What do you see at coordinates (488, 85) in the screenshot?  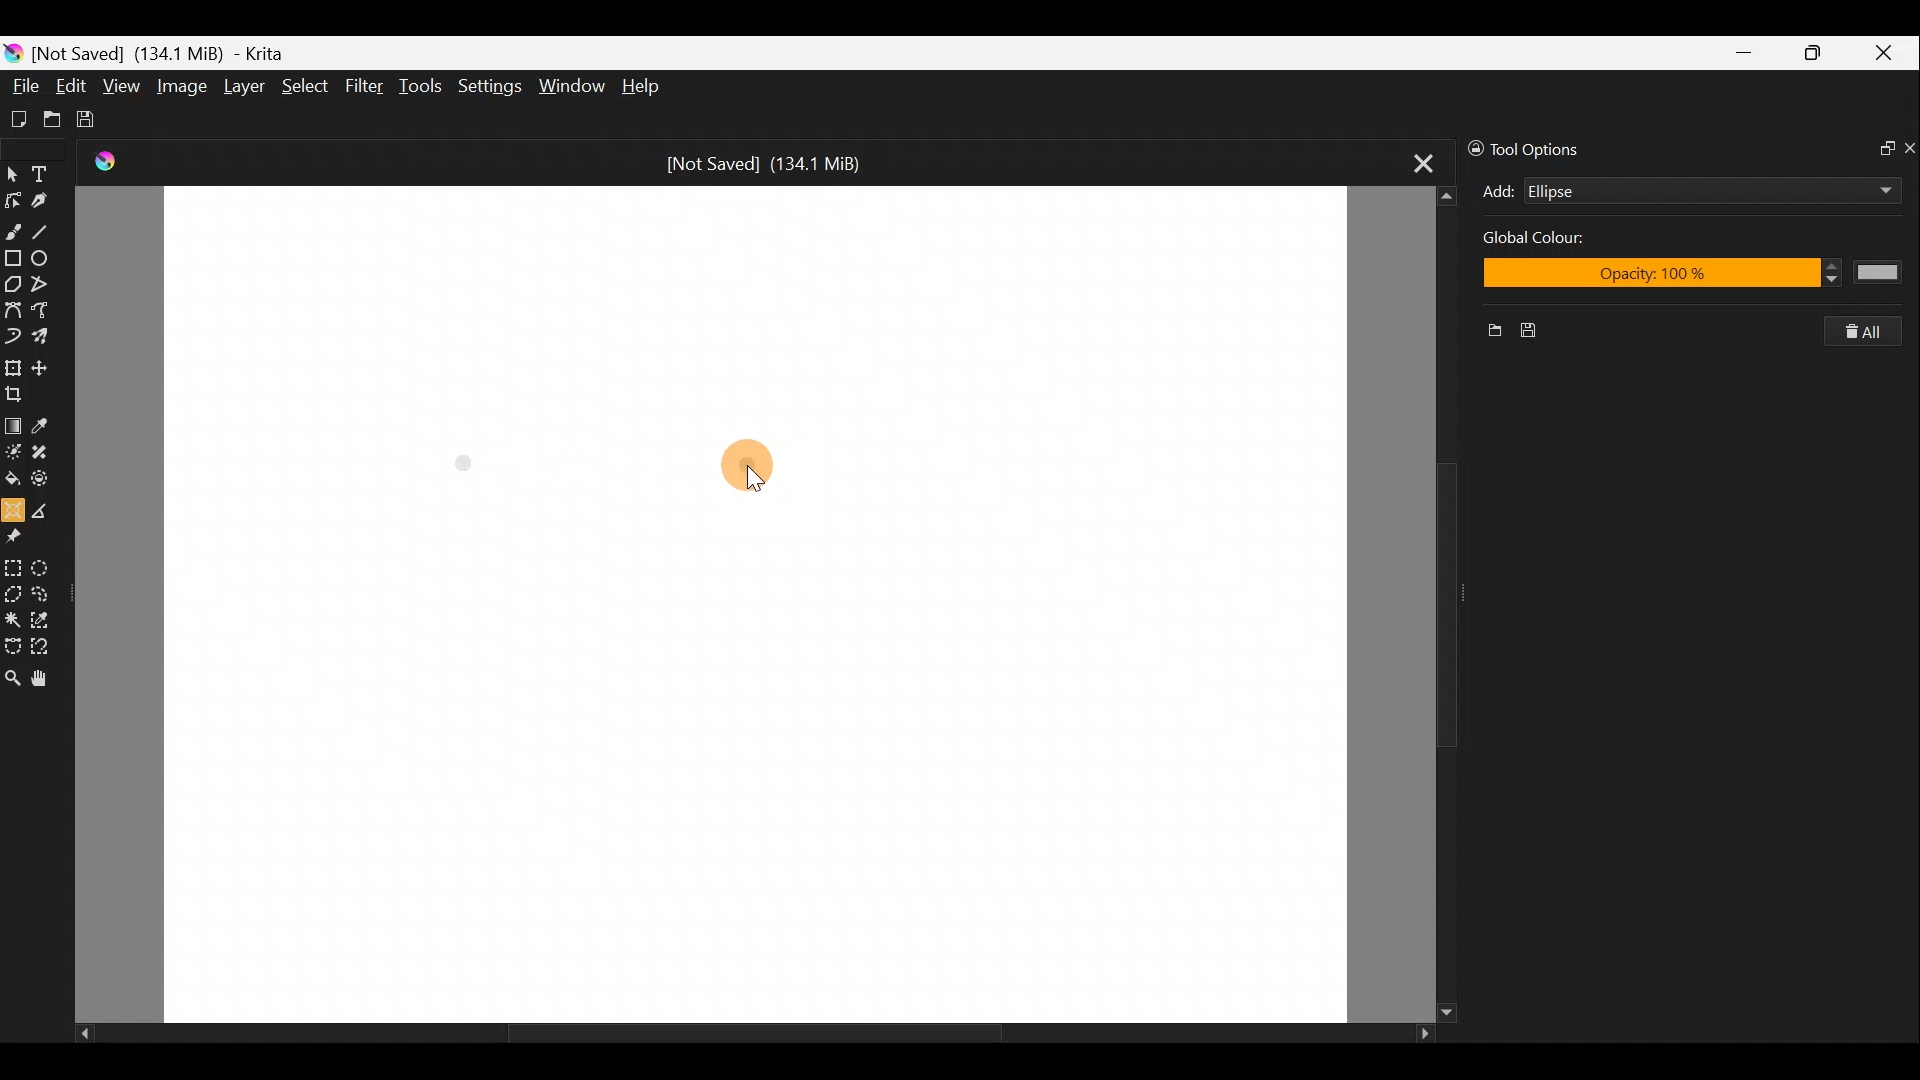 I see `Settings` at bounding box center [488, 85].